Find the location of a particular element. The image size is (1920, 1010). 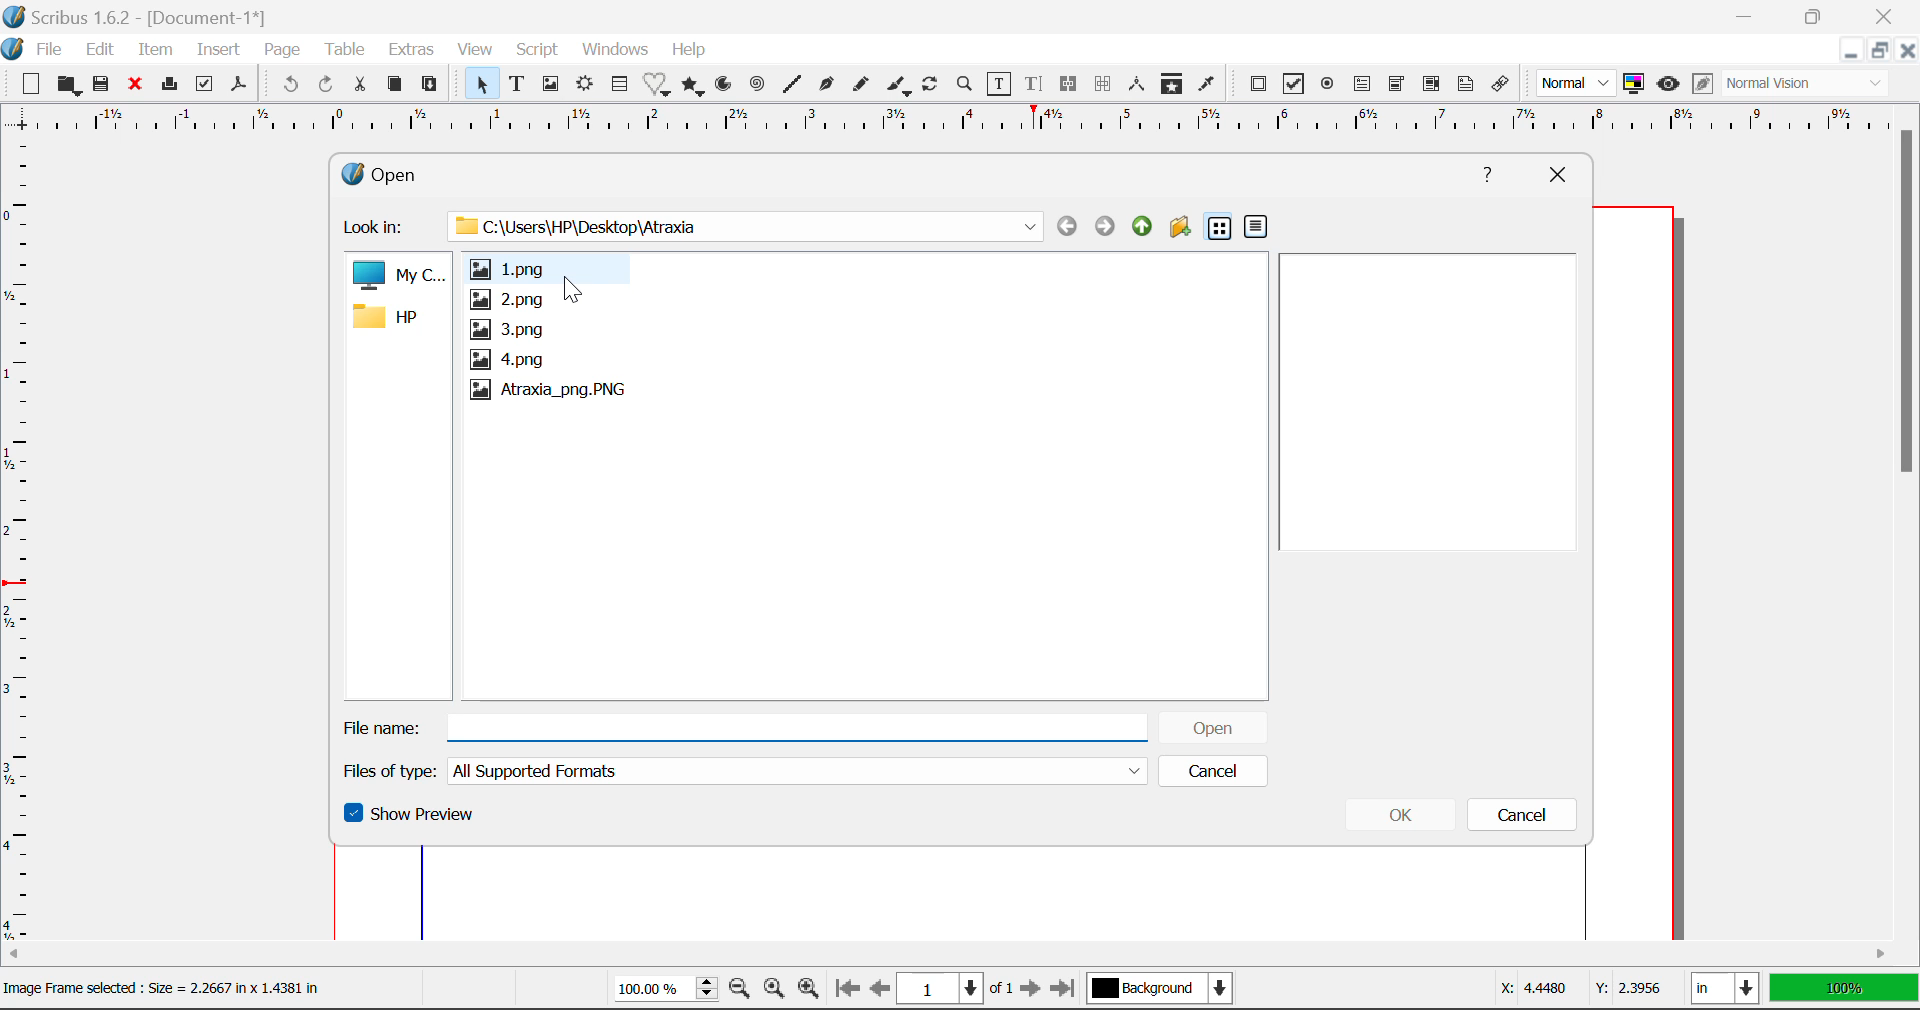

Polygons is located at coordinates (694, 87).